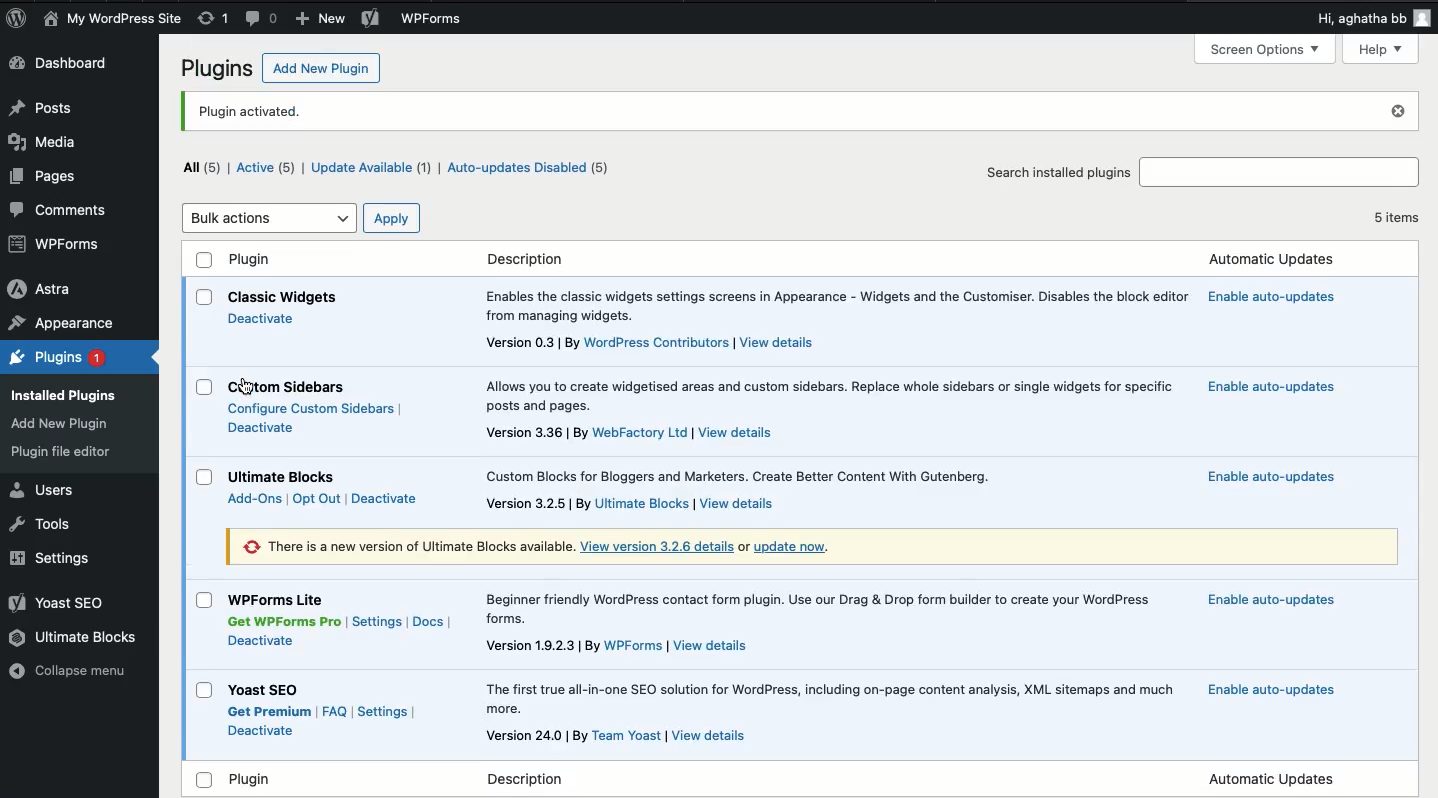 Image resolution: width=1438 pixels, height=798 pixels. I want to click on version, so click(522, 342).